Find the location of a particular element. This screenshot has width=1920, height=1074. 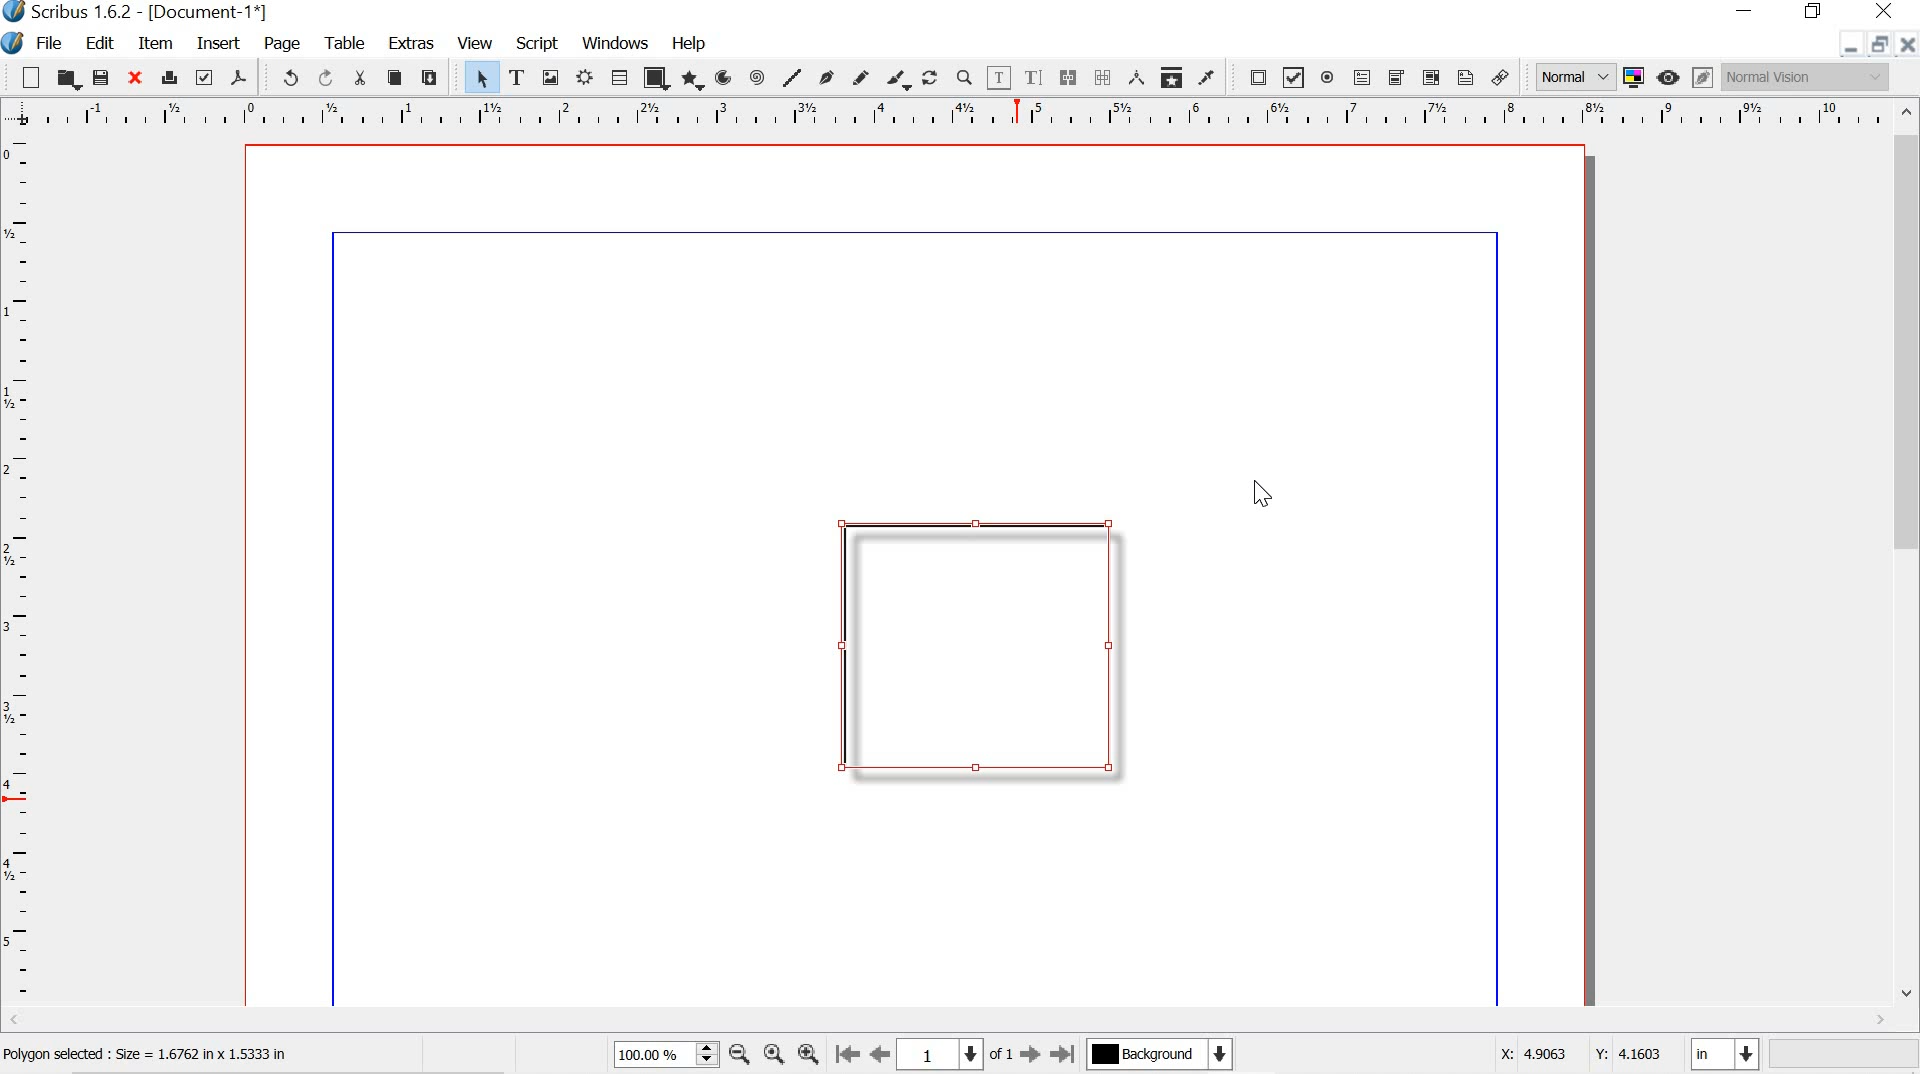

Polygon selected : Size = 1.6762 in x 1.5333 in is located at coordinates (151, 1055).